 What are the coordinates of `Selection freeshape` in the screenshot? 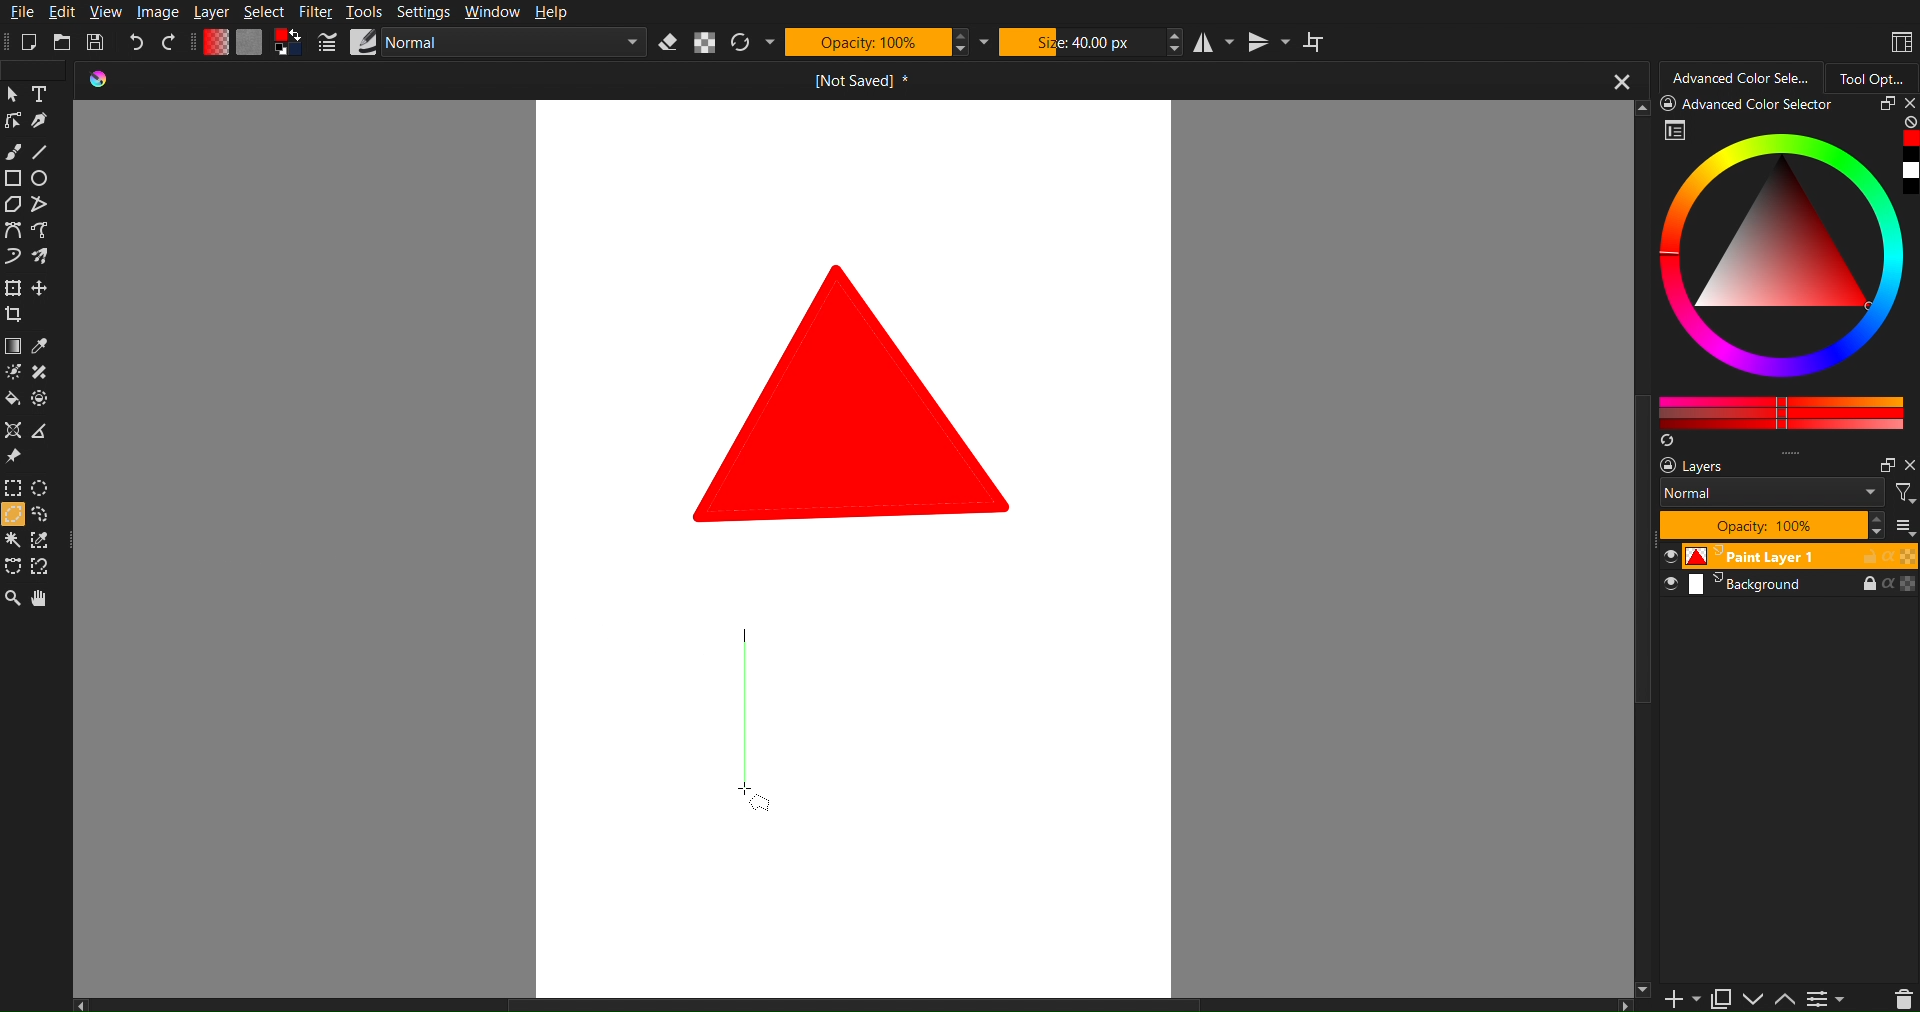 It's located at (46, 516).